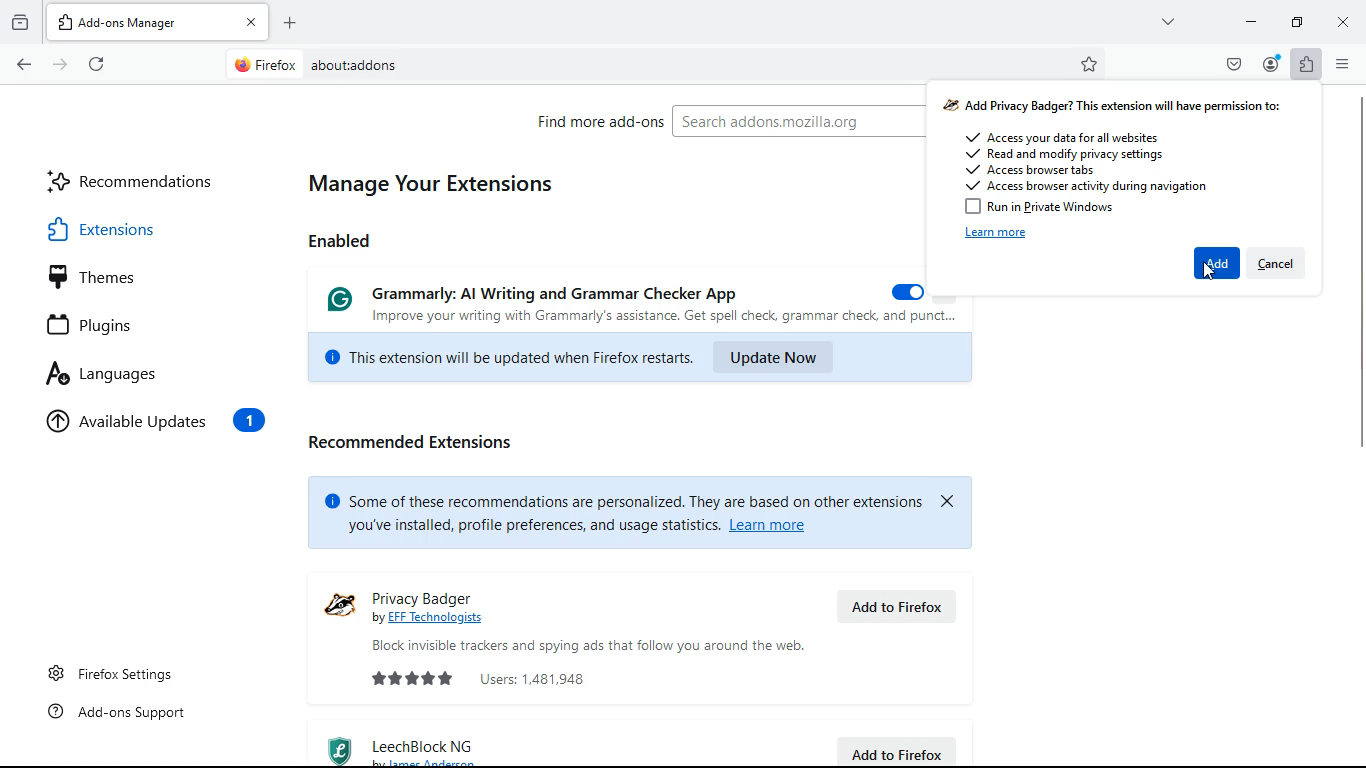 The width and height of the screenshot is (1366, 768). What do you see at coordinates (1228, 65) in the screenshot?
I see `pocket` at bounding box center [1228, 65].